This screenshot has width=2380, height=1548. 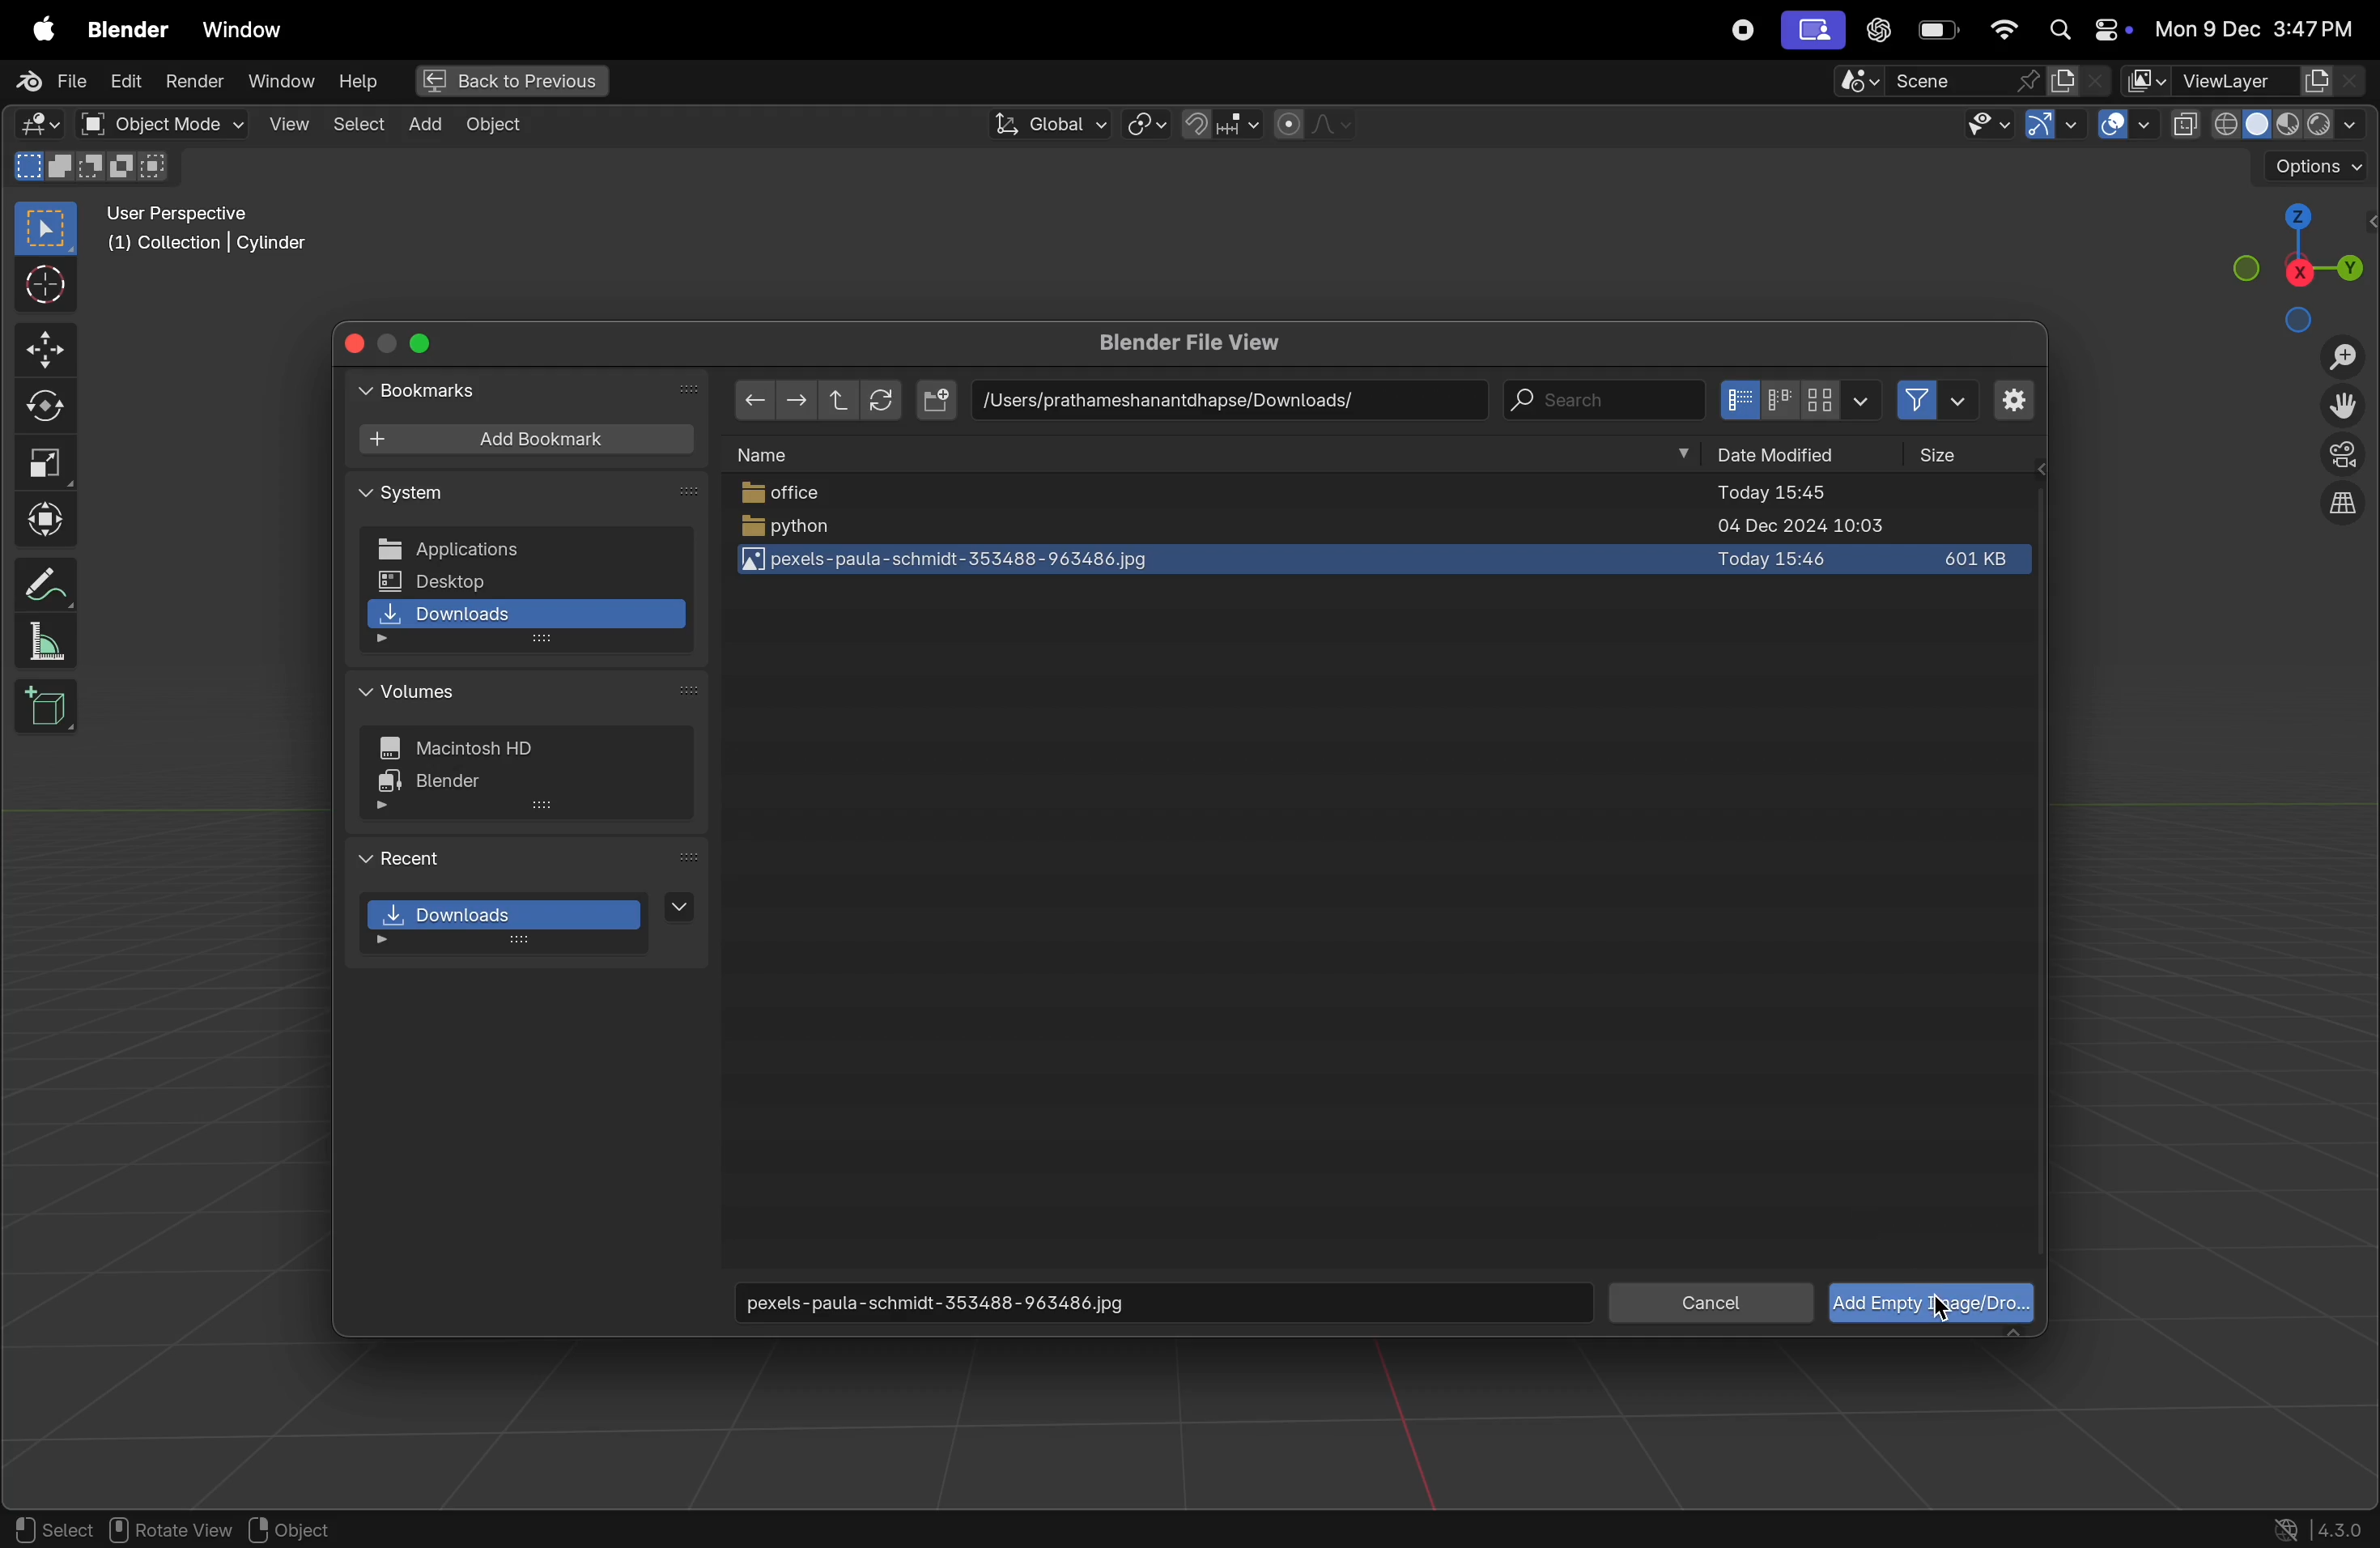 I want to click on download image, so click(x=1164, y=1304).